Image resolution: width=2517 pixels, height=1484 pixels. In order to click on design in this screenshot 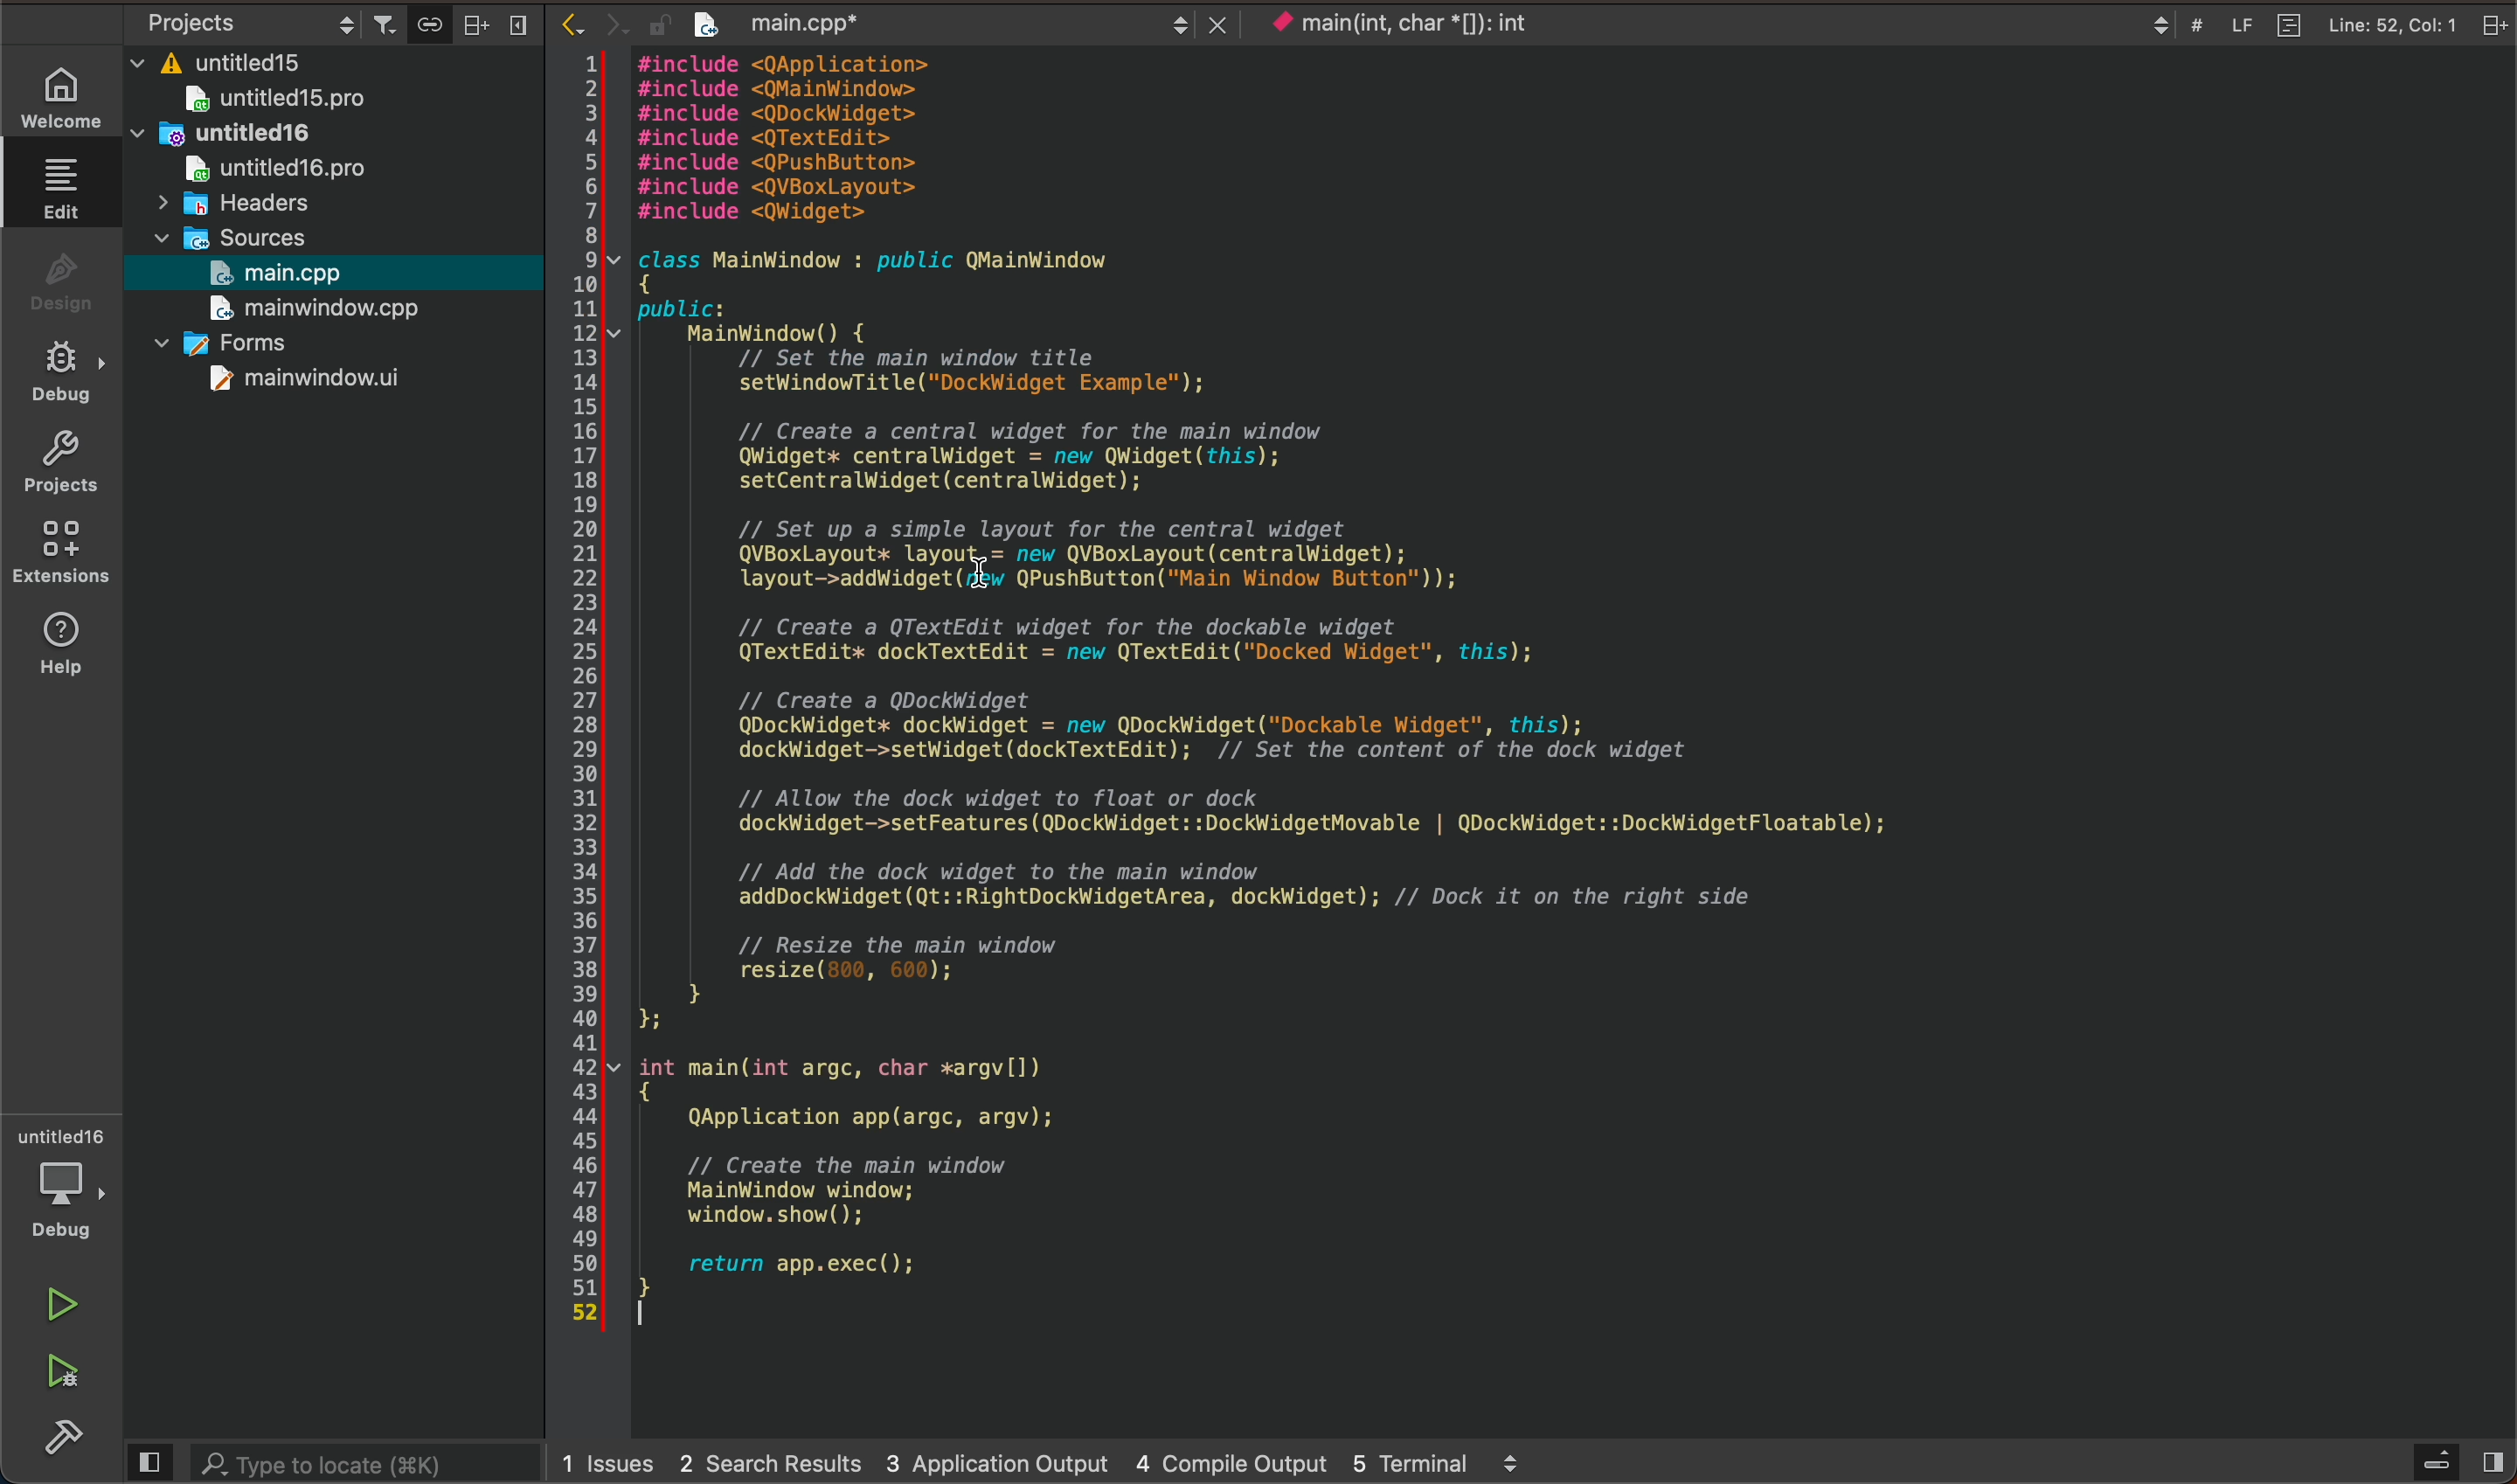, I will do `click(59, 276)`.